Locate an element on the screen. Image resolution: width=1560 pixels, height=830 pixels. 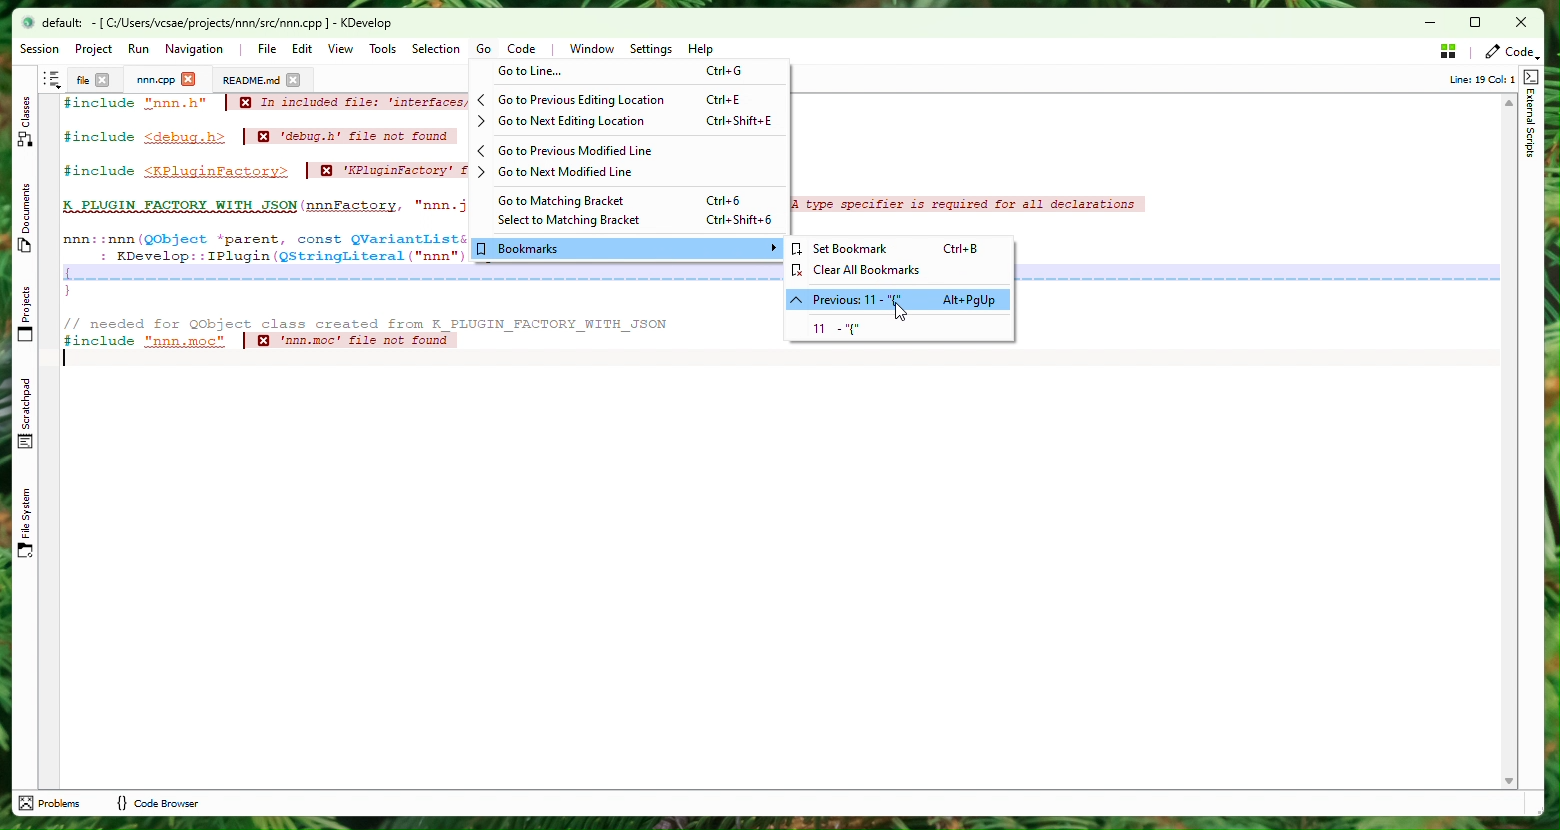
Edit is located at coordinates (303, 49).